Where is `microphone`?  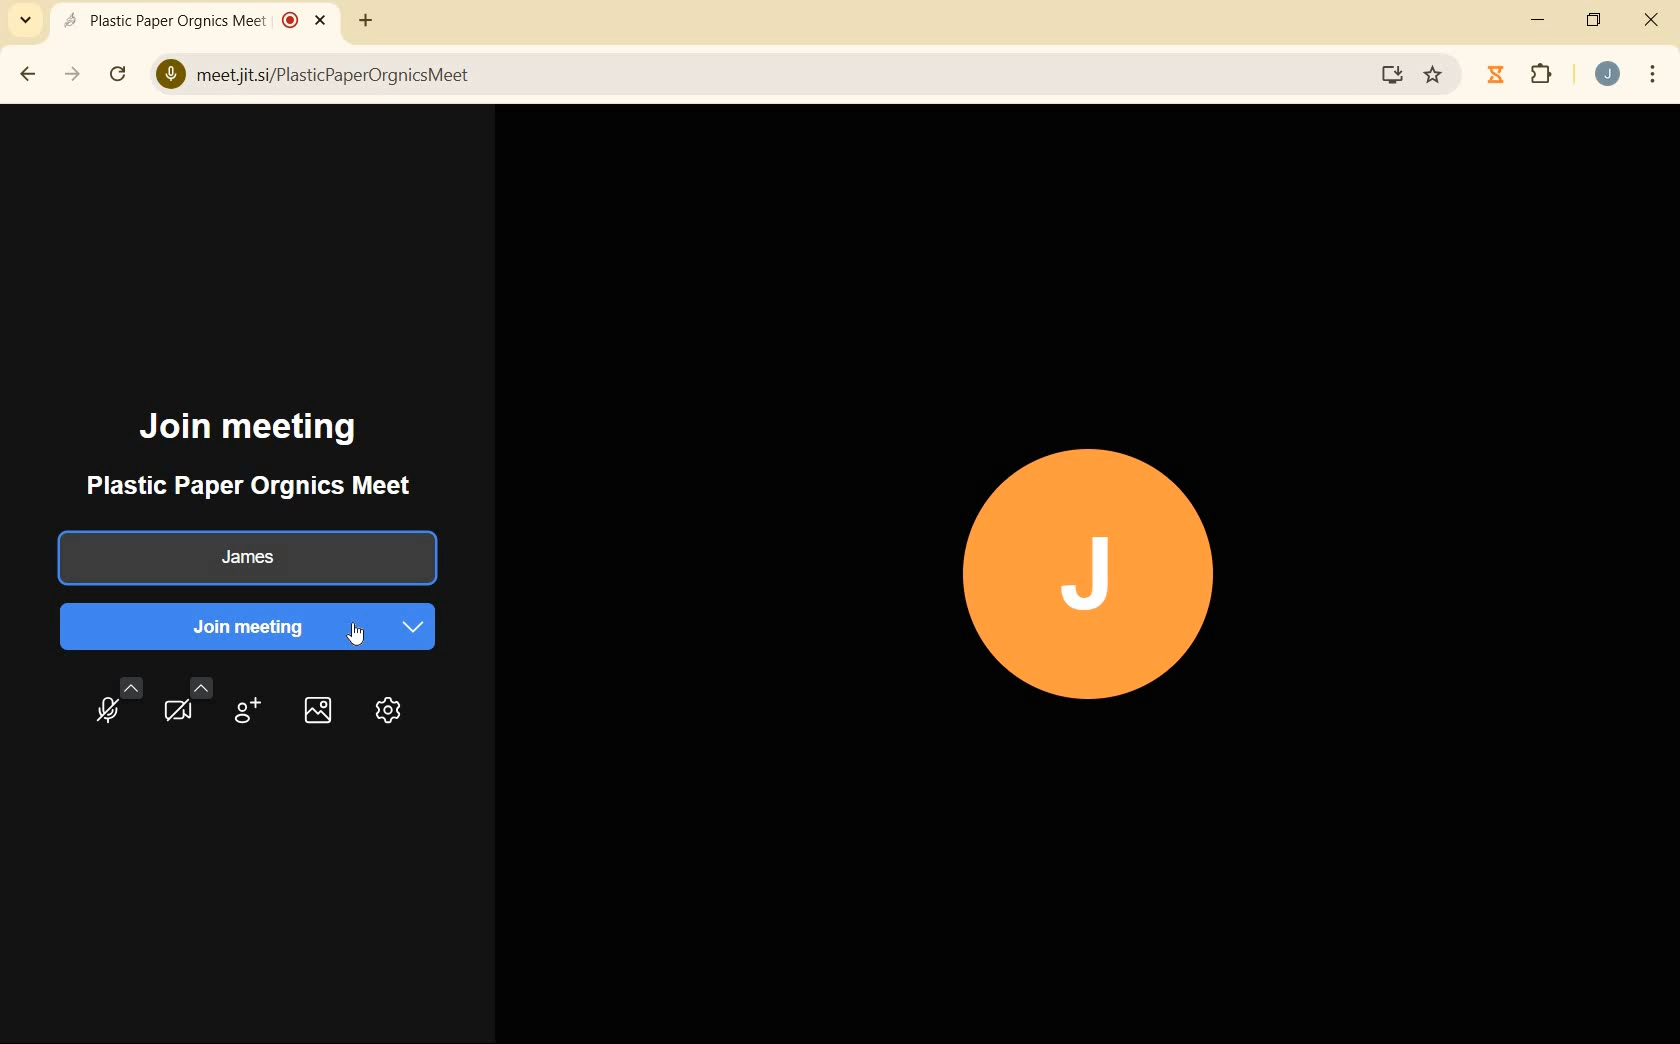 microphone is located at coordinates (118, 705).